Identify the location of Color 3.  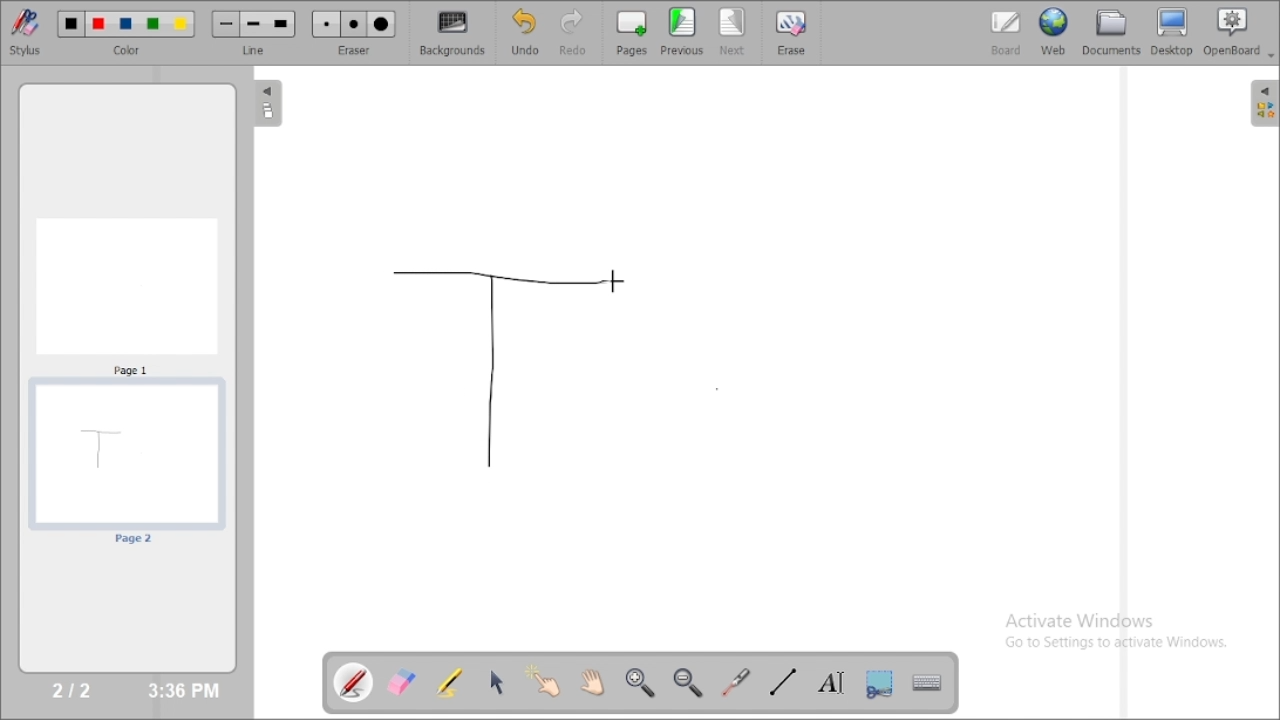
(126, 25).